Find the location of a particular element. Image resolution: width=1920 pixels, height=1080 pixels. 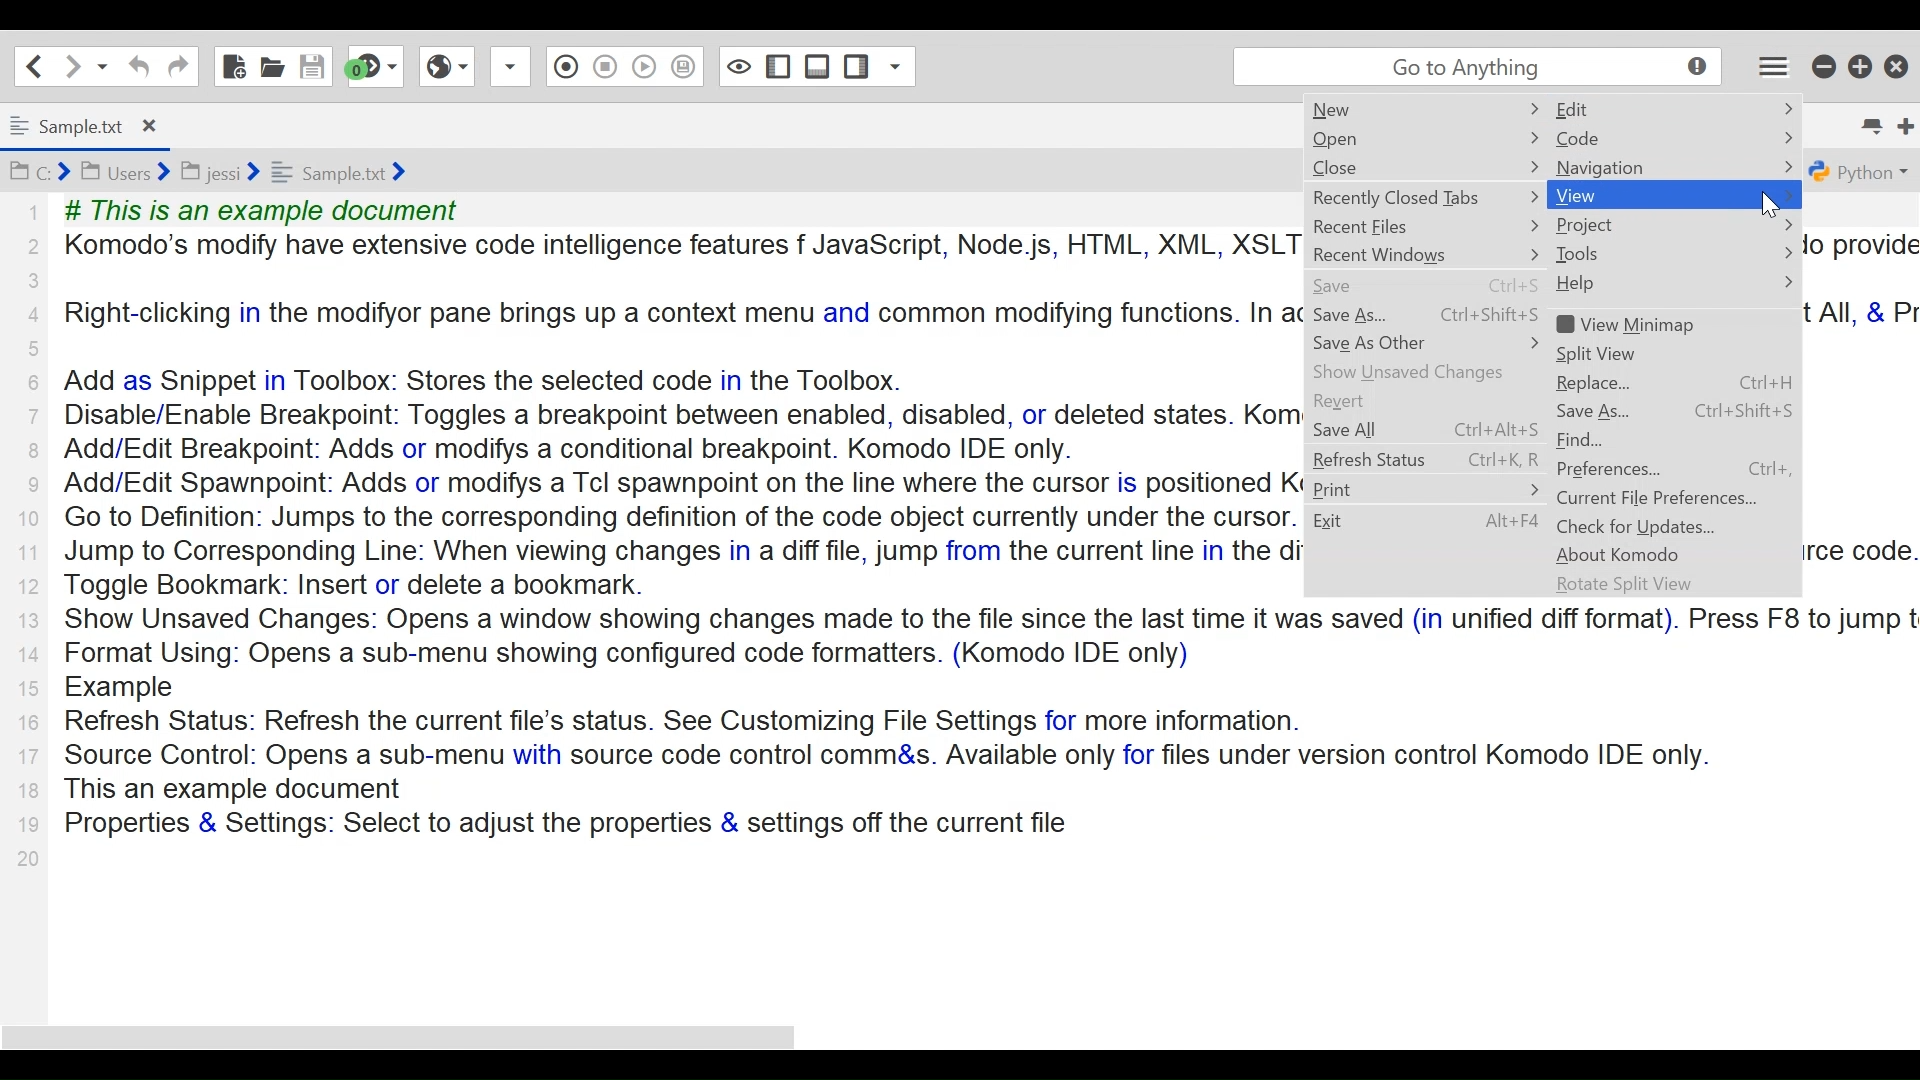

Show/Hide Left pane is located at coordinates (740, 66).